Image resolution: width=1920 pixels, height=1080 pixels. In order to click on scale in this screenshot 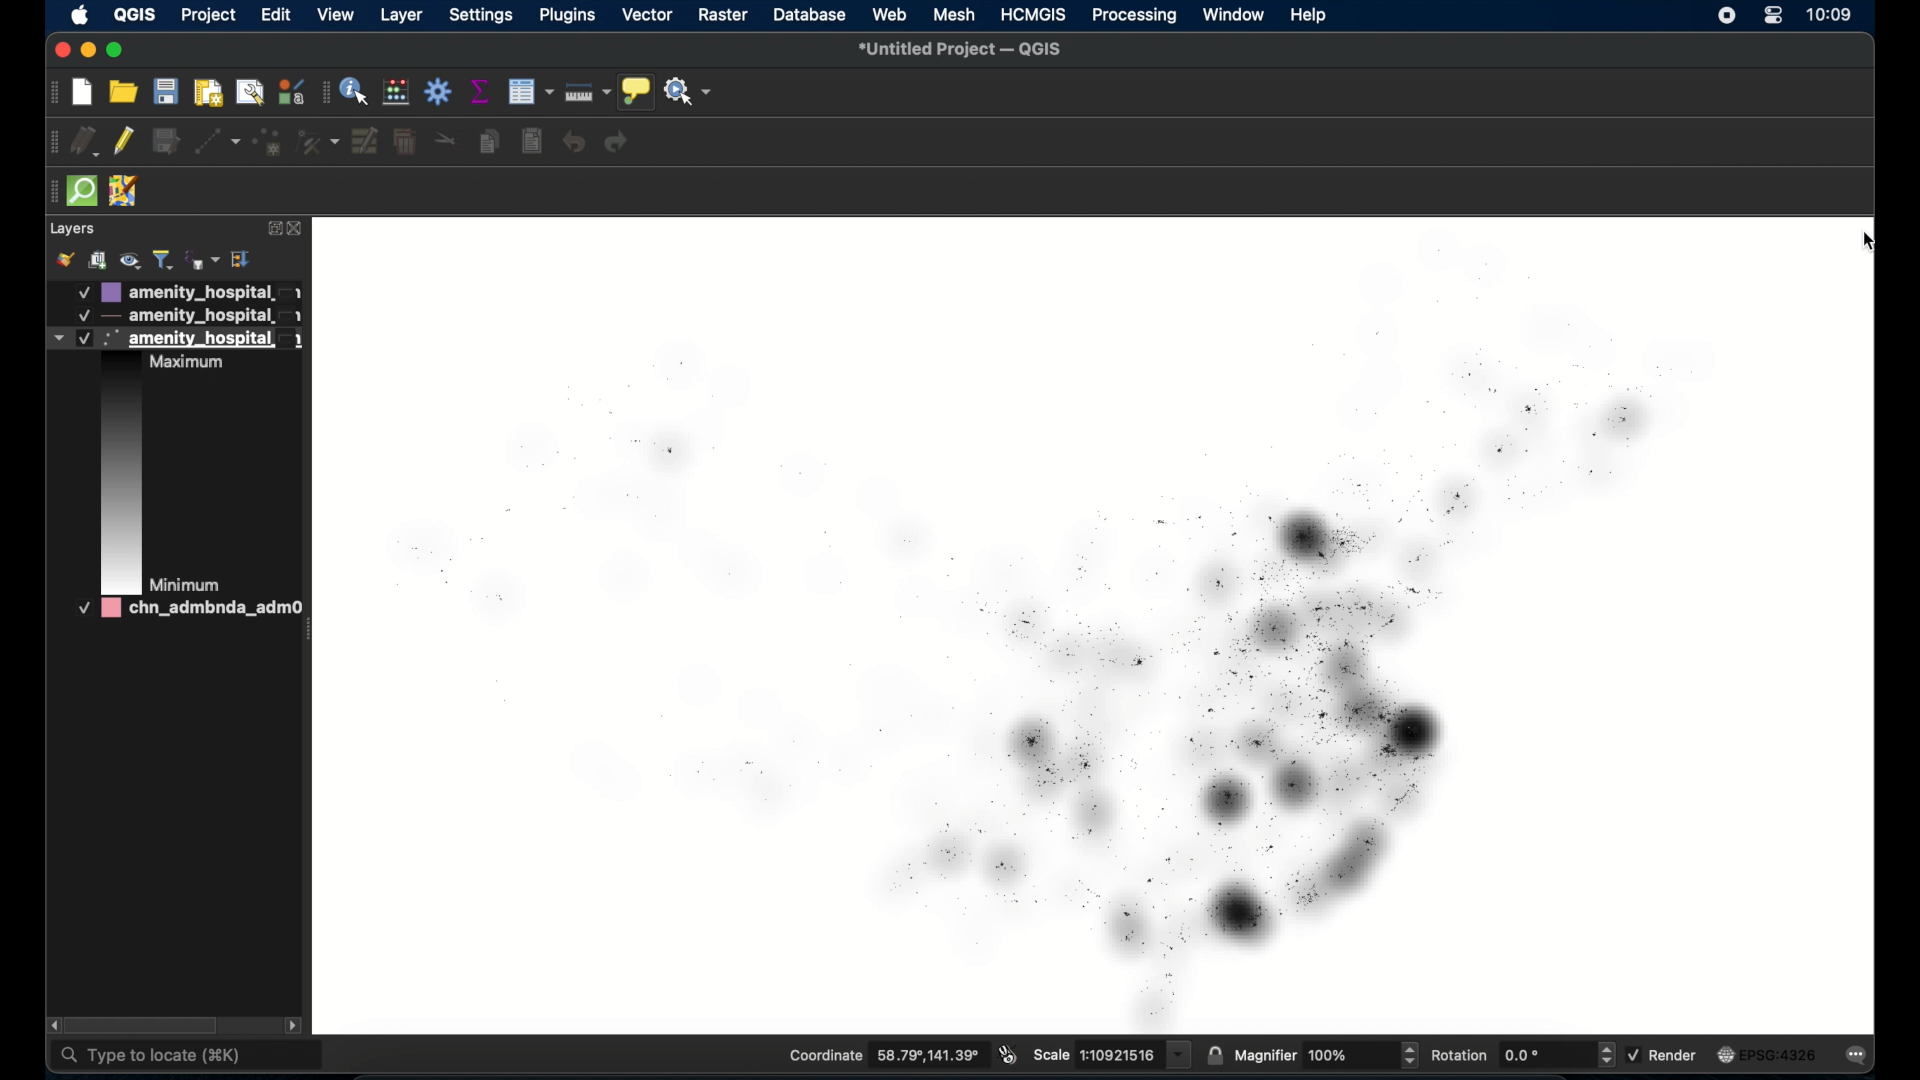, I will do `click(1109, 1056)`.